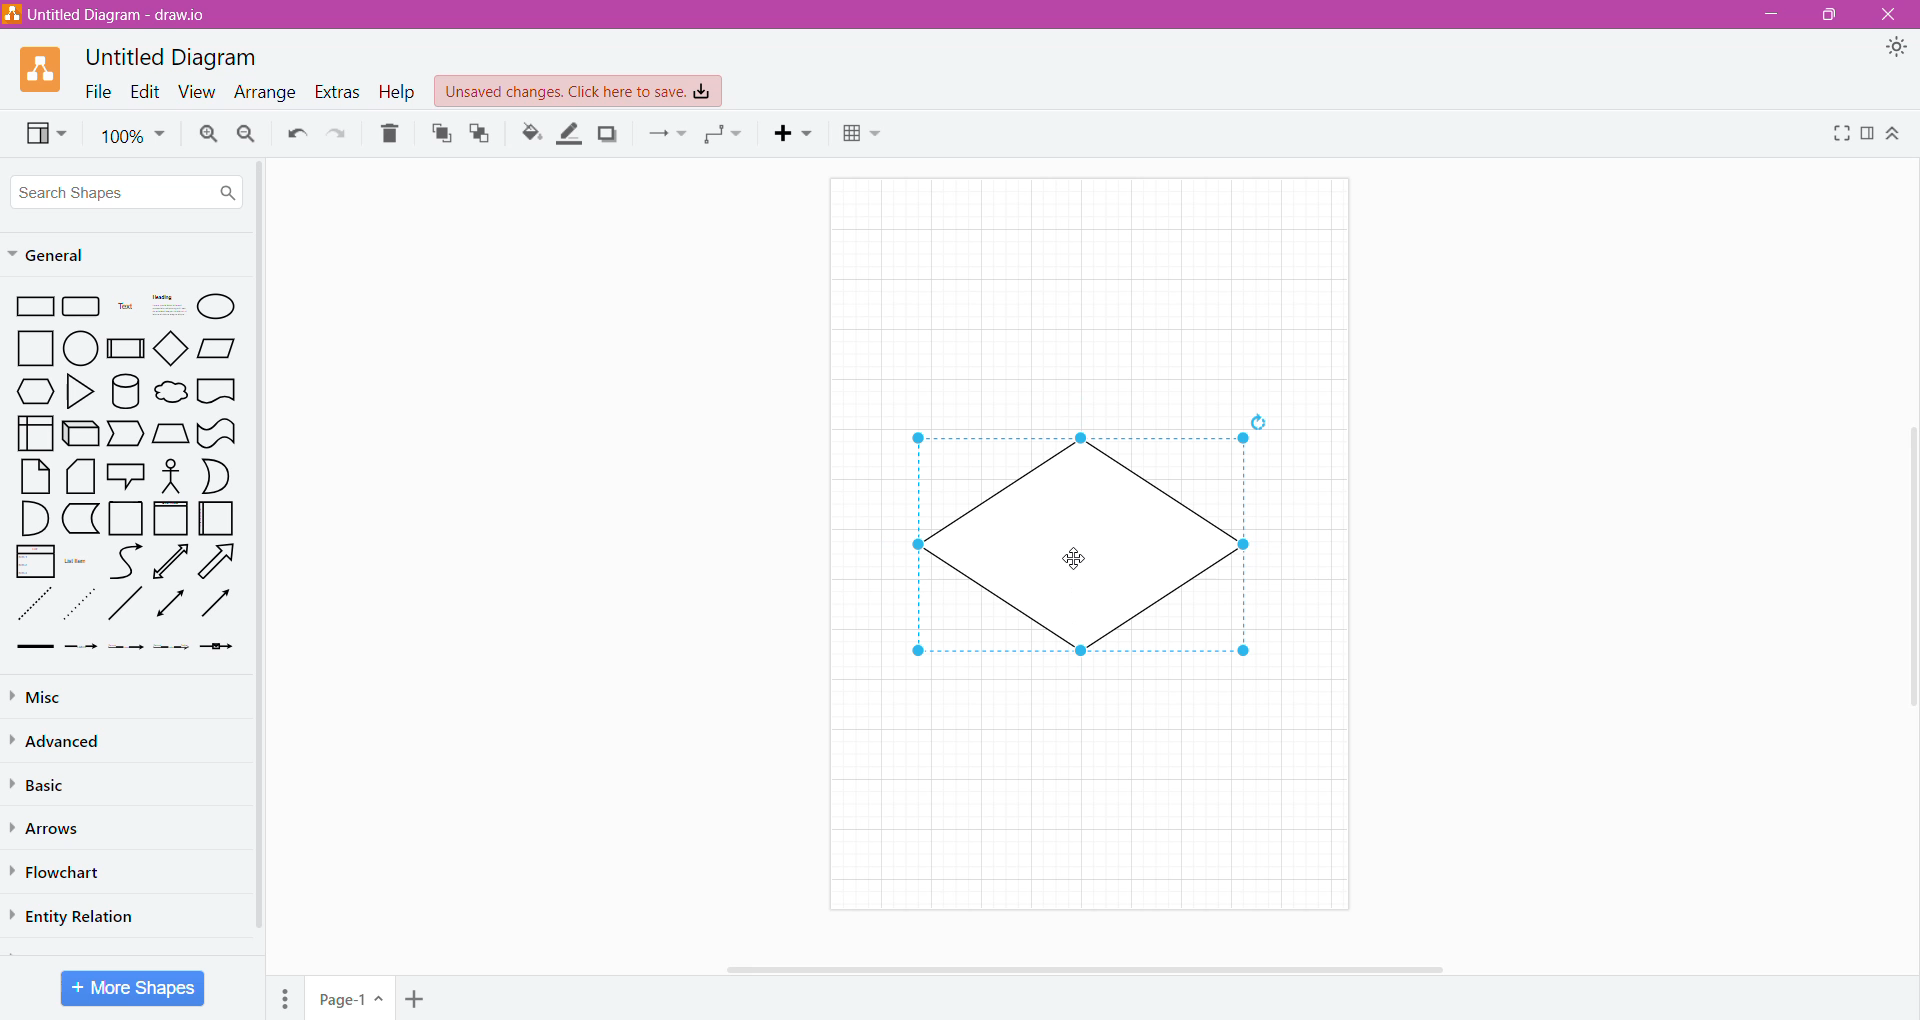 The width and height of the screenshot is (1920, 1020). I want to click on Vertical Scroll Bar, so click(1907, 558).